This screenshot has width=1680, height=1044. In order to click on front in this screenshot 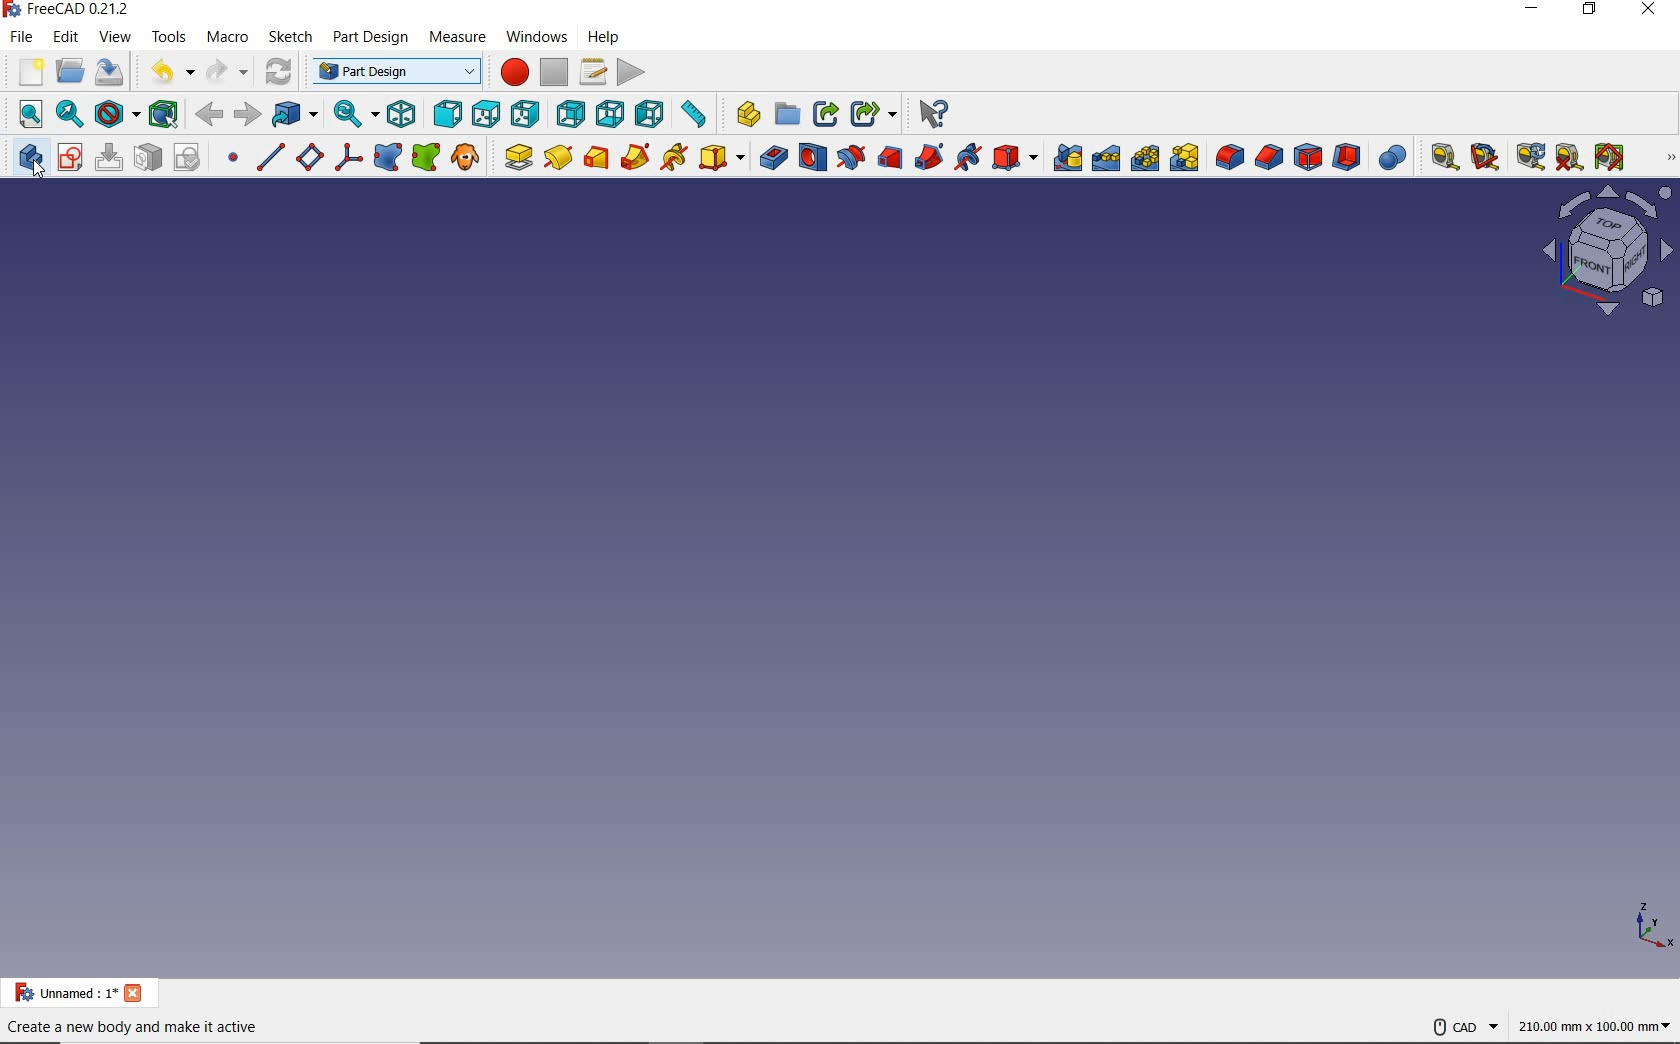, I will do `click(446, 114)`.